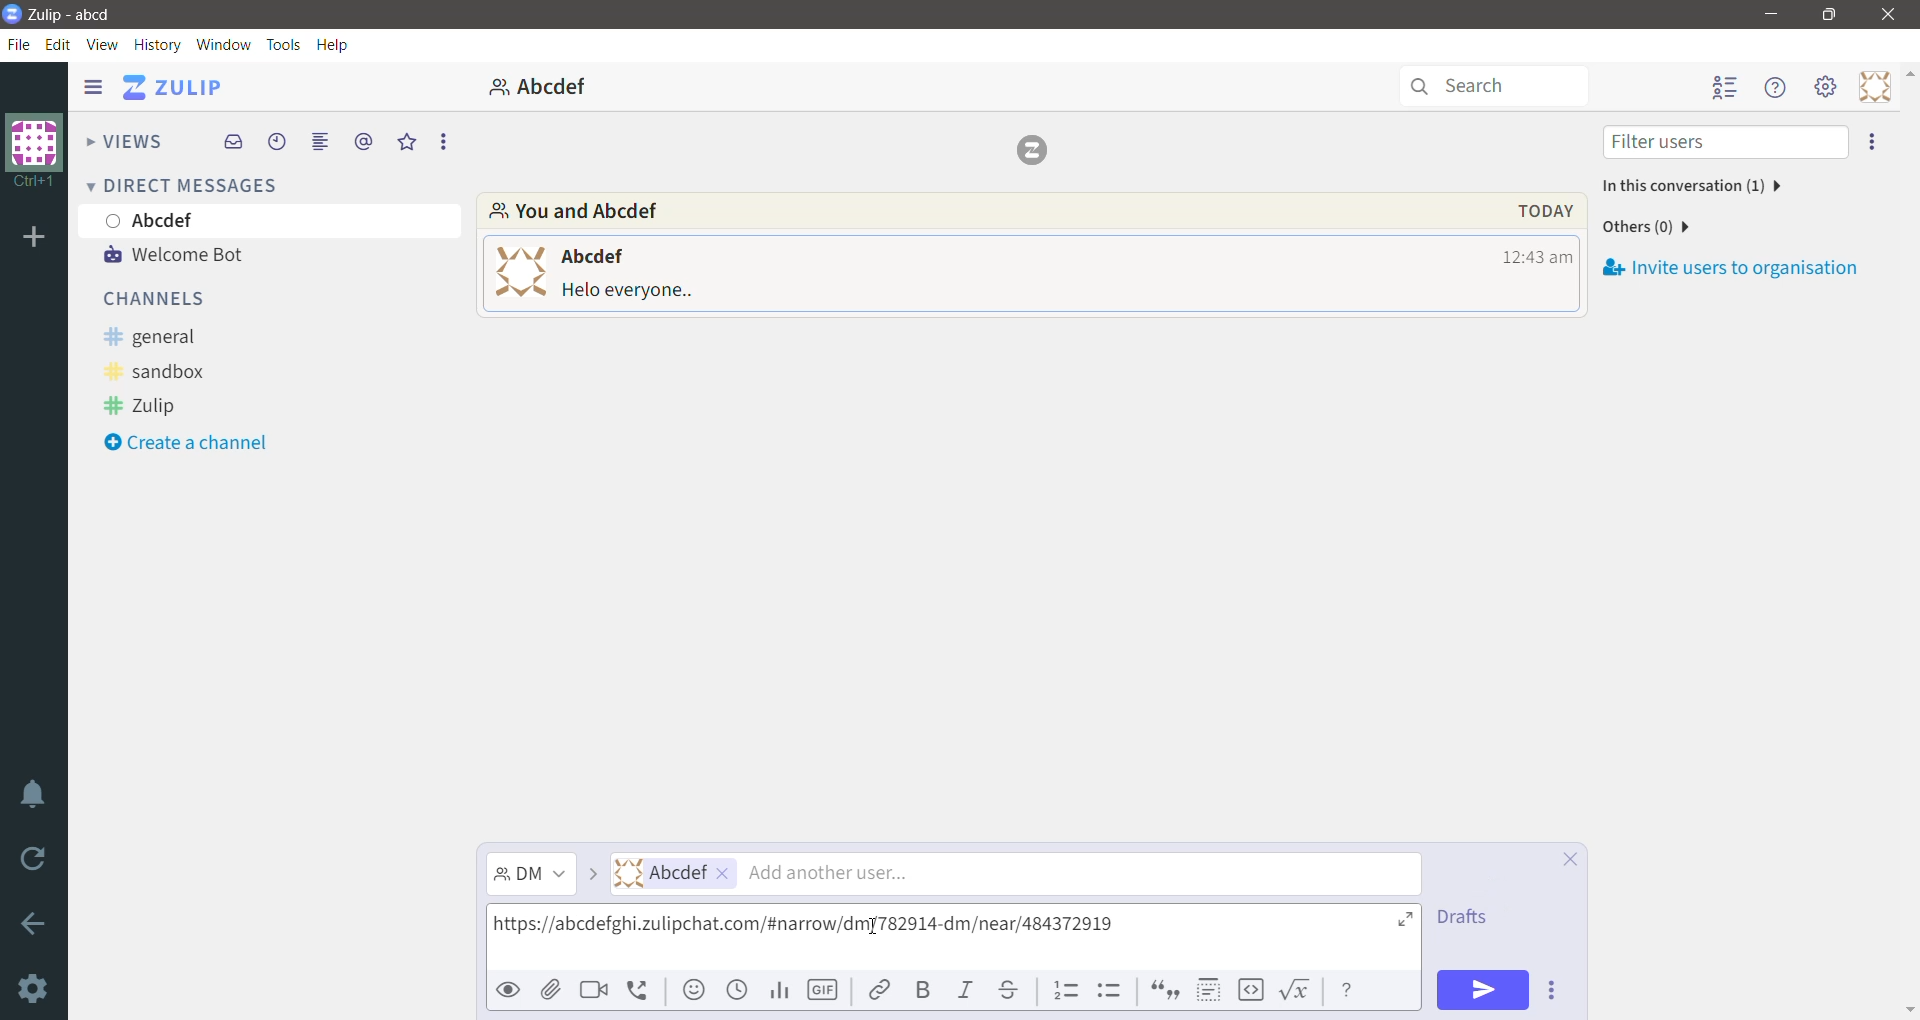 The height and width of the screenshot is (1020, 1920). What do you see at coordinates (286, 45) in the screenshot?
I see `Tools` at bounding box center [286, 45].